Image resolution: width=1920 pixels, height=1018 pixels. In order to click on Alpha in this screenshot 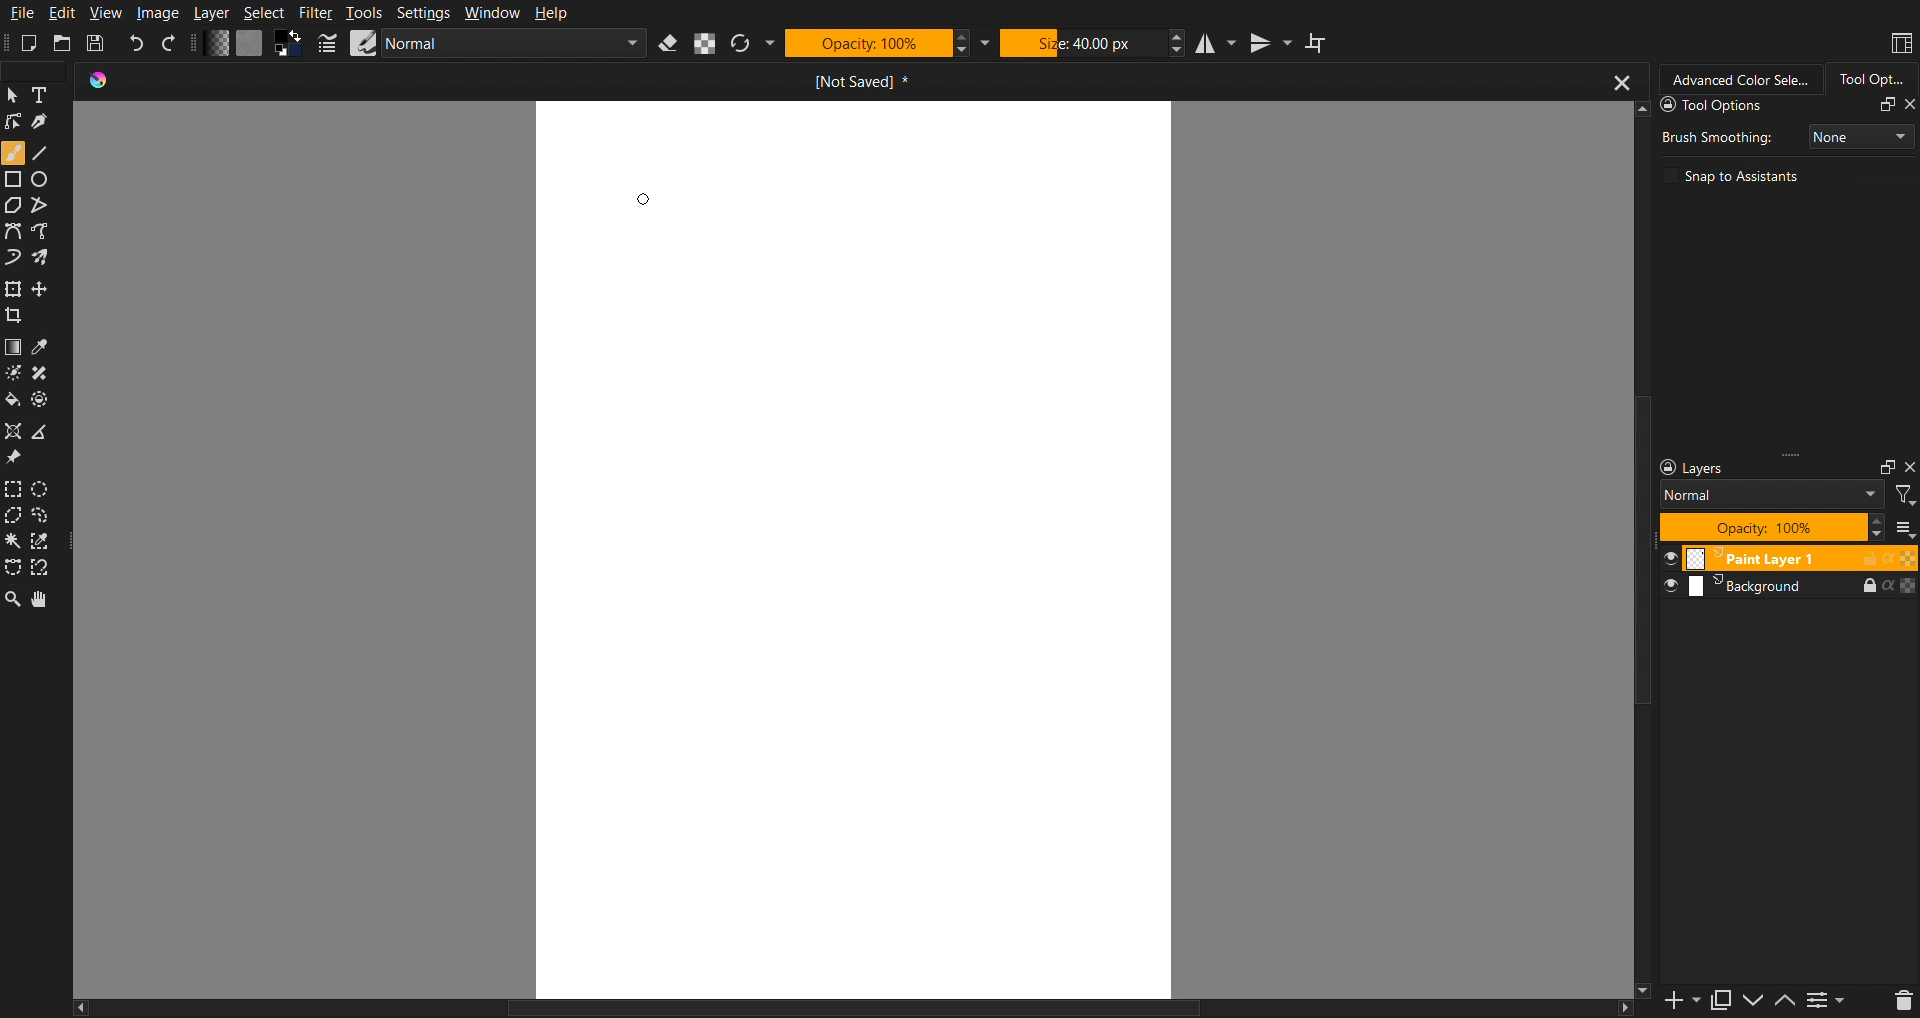, I will do `click(706, 43)`.